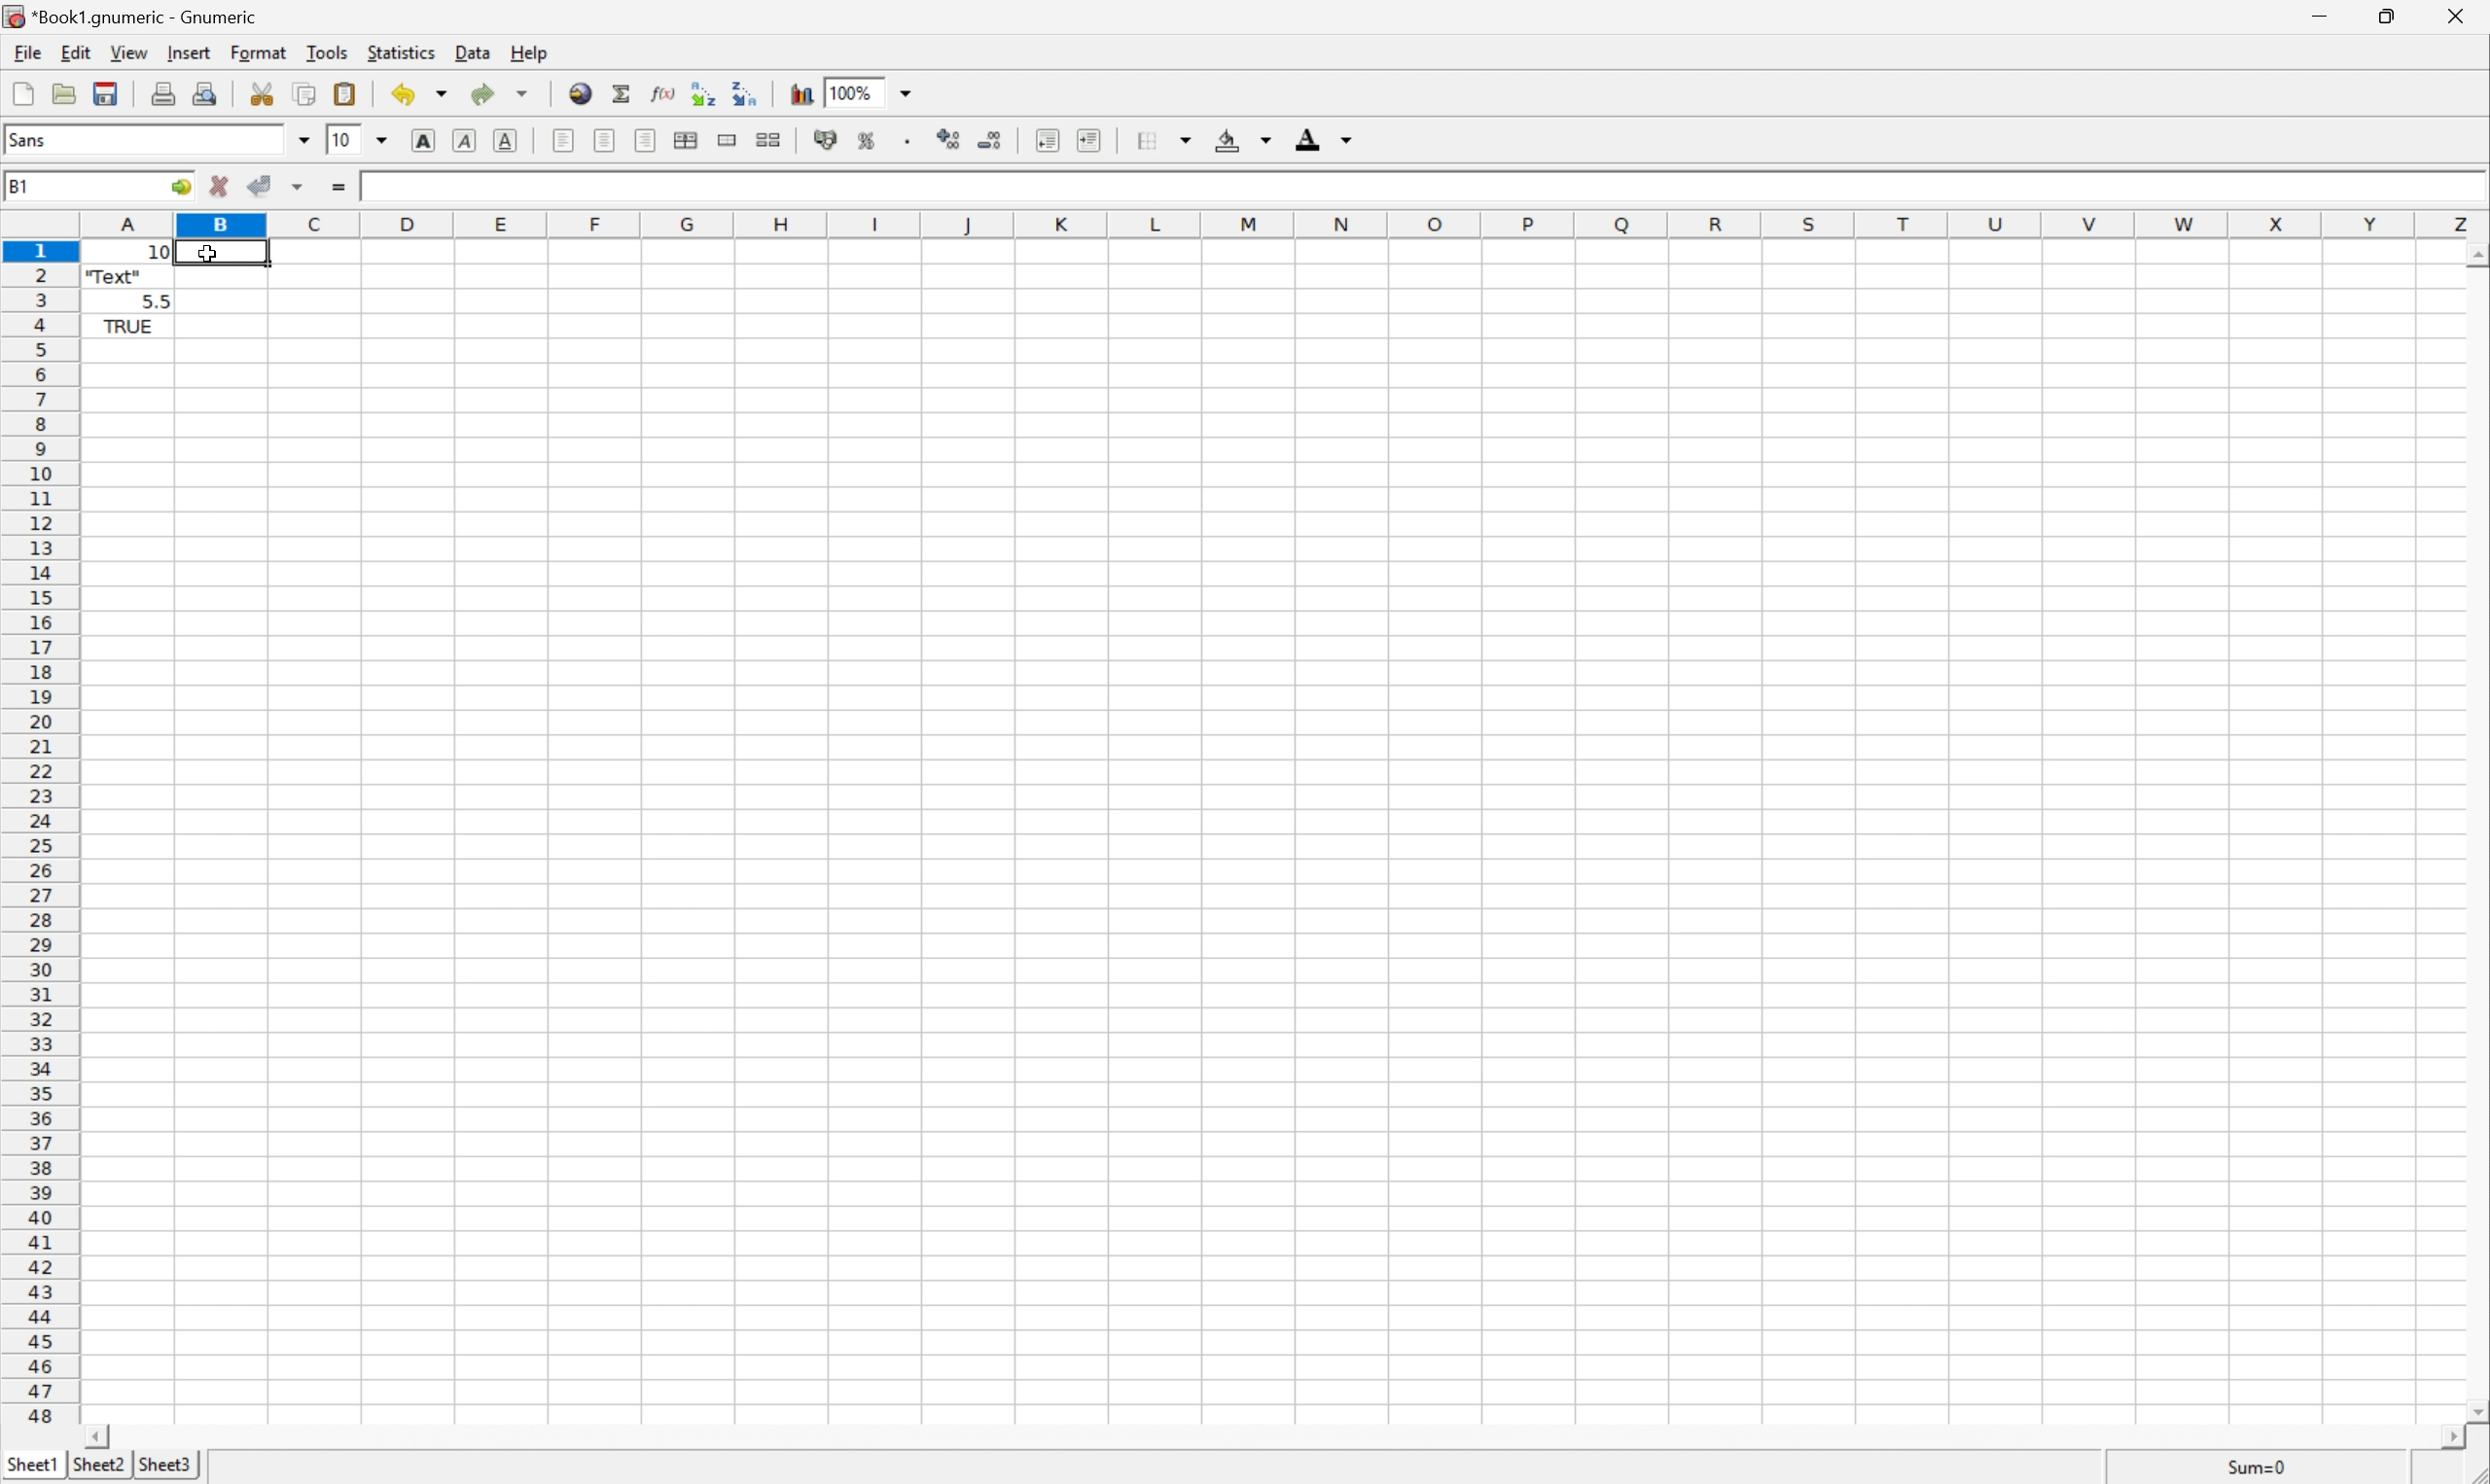 The image size is (2490, 1484). Describe the element at coordinates (469, 52) in the screenshot. I see `Data` at that location.